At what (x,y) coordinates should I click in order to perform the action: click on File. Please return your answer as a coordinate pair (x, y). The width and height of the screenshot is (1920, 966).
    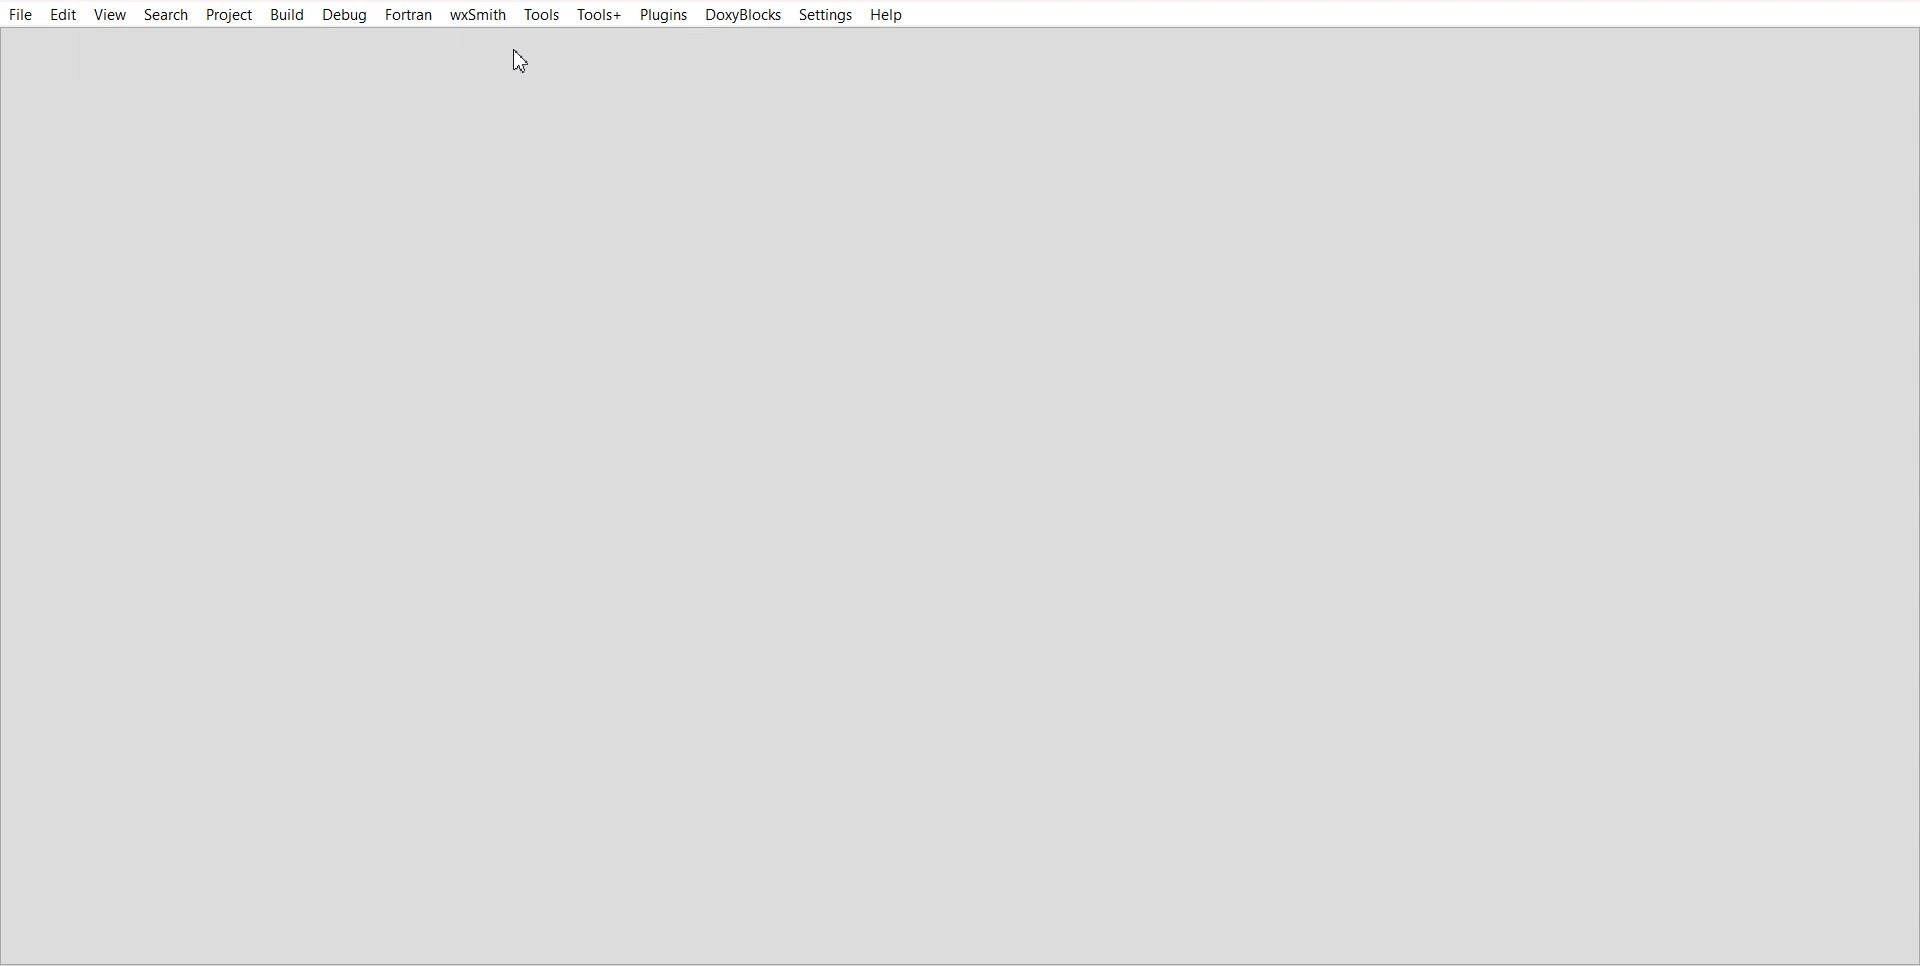
    Looking at the image, I should click on (22, 15).